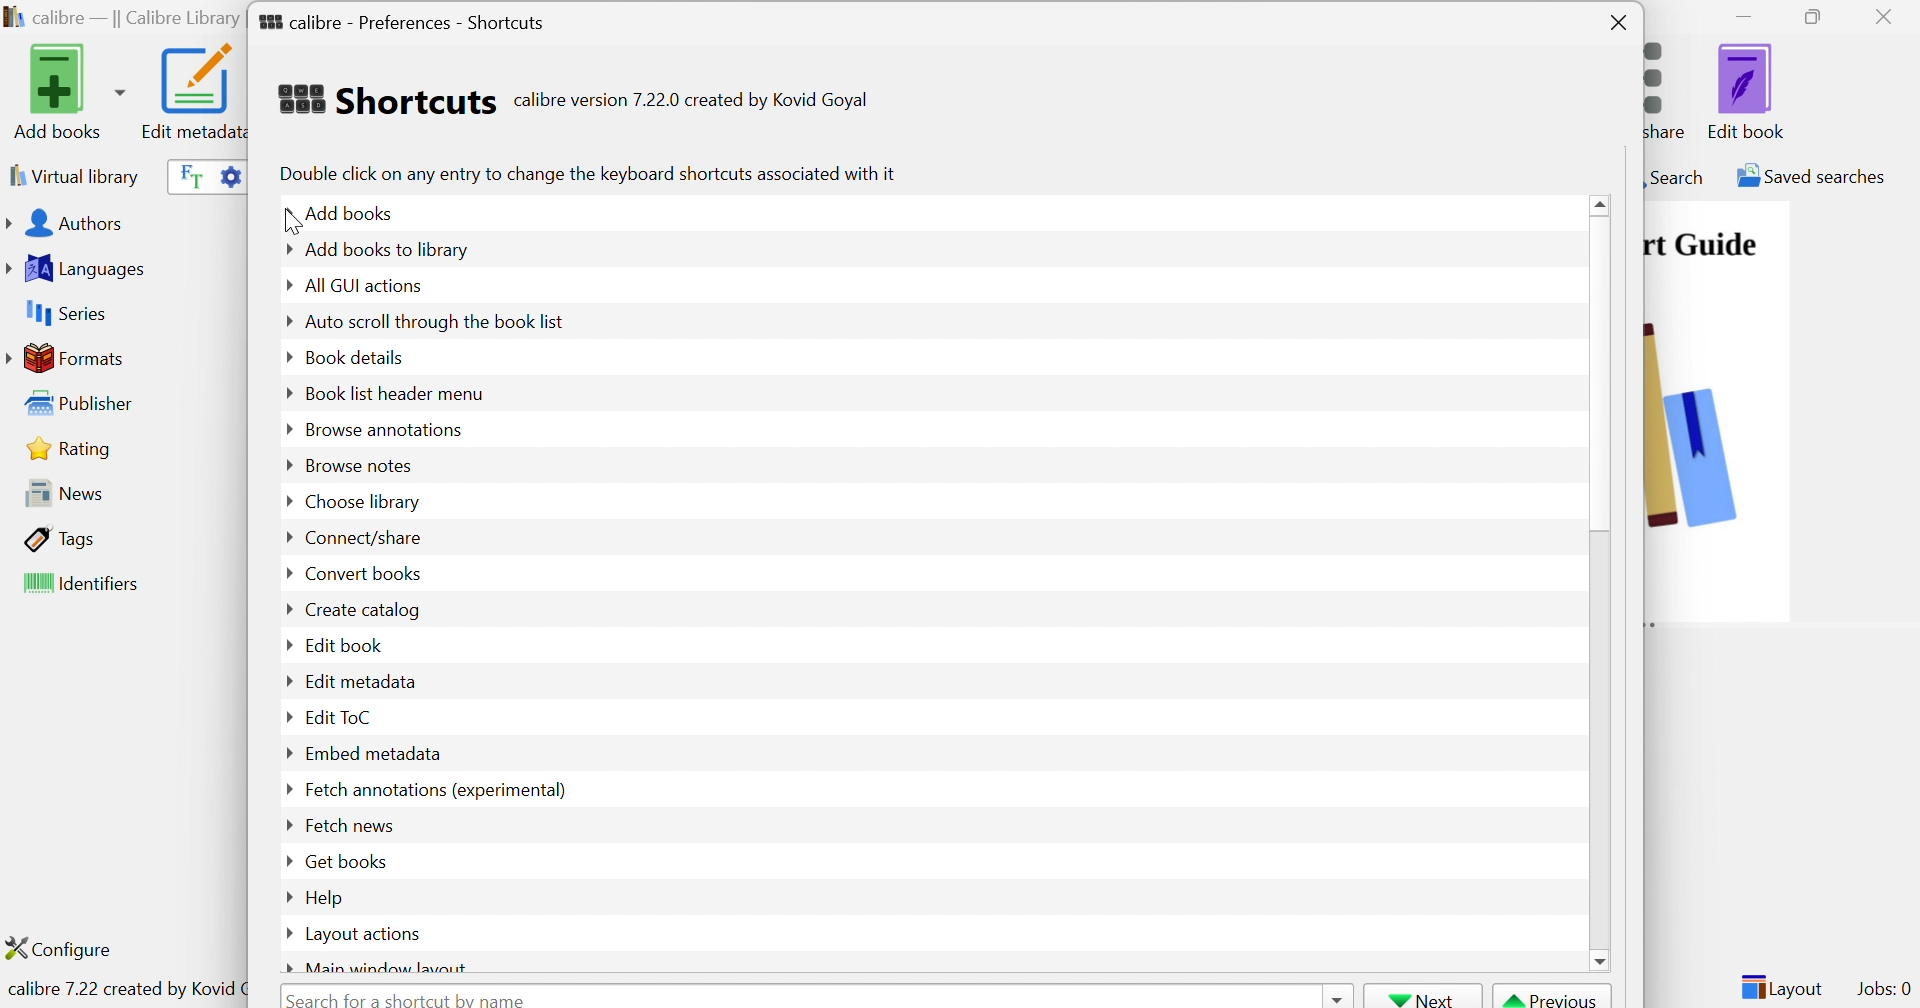 This screenshot has width=1920, height=1008. I want to click on Fetch news, so click(347, 824).